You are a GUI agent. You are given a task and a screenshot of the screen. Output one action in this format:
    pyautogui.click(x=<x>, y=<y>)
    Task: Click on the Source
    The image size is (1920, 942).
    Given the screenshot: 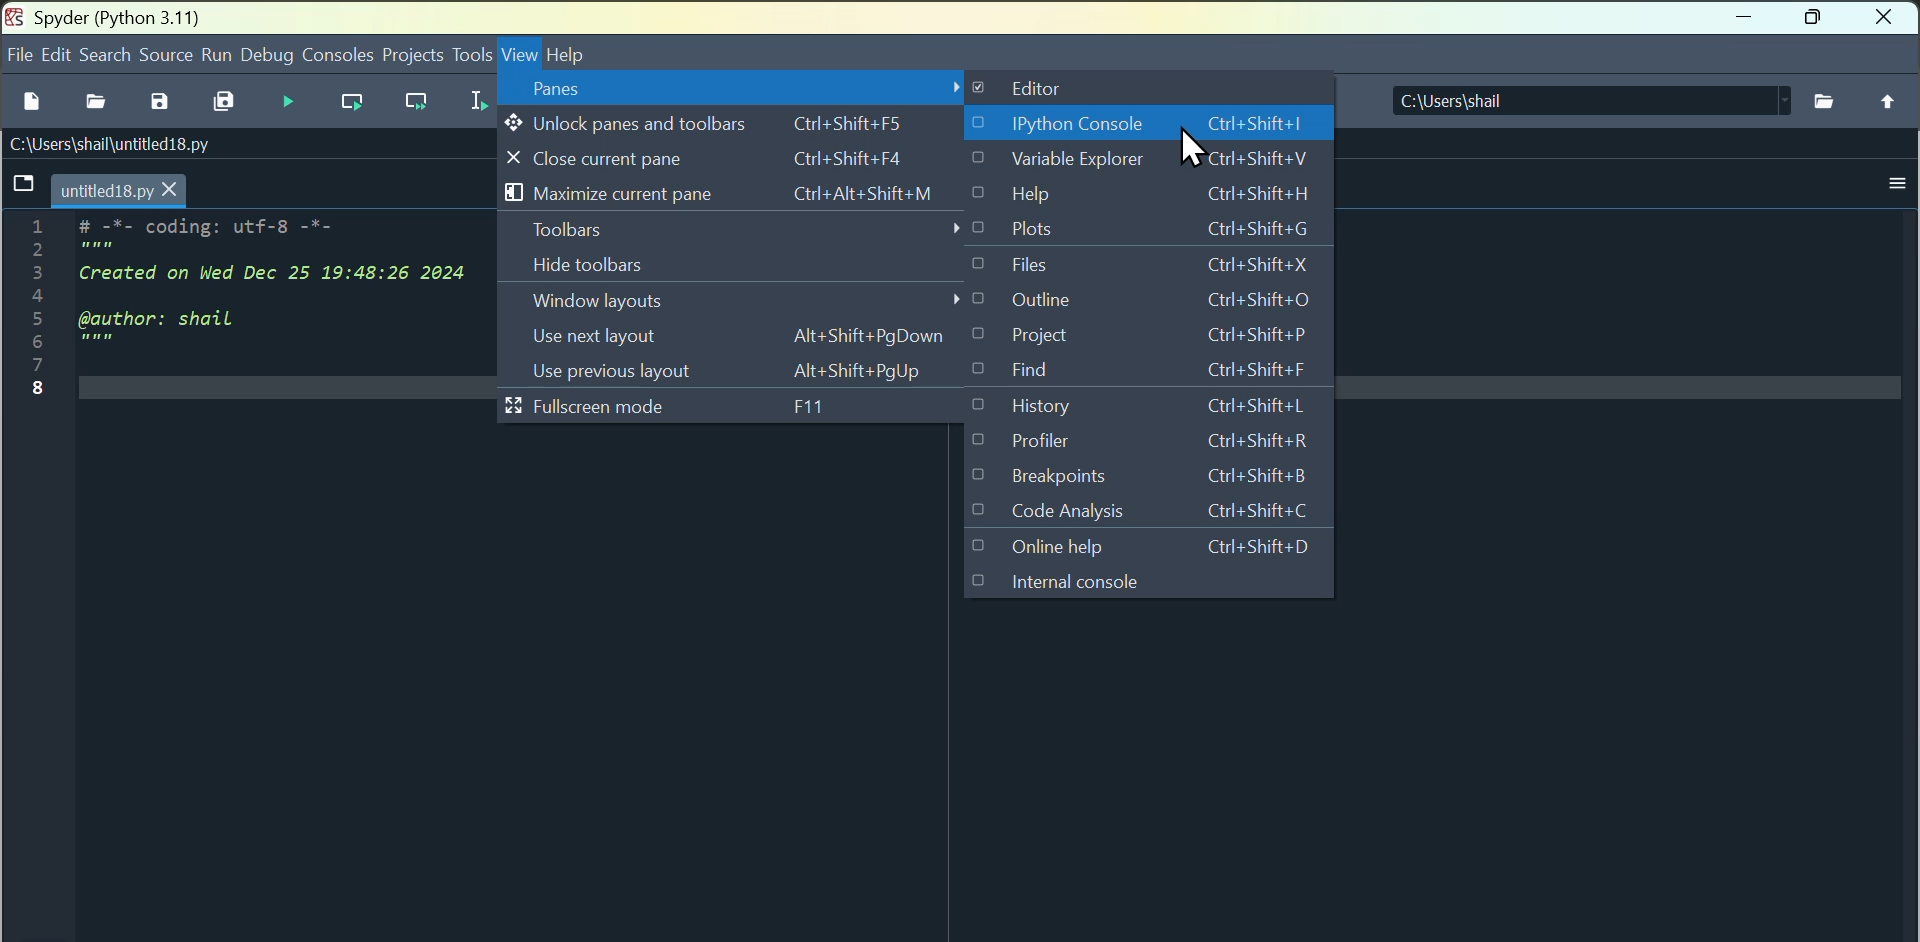 What is the action you would take?
    pyautogui.click(x=167, y=57)
    